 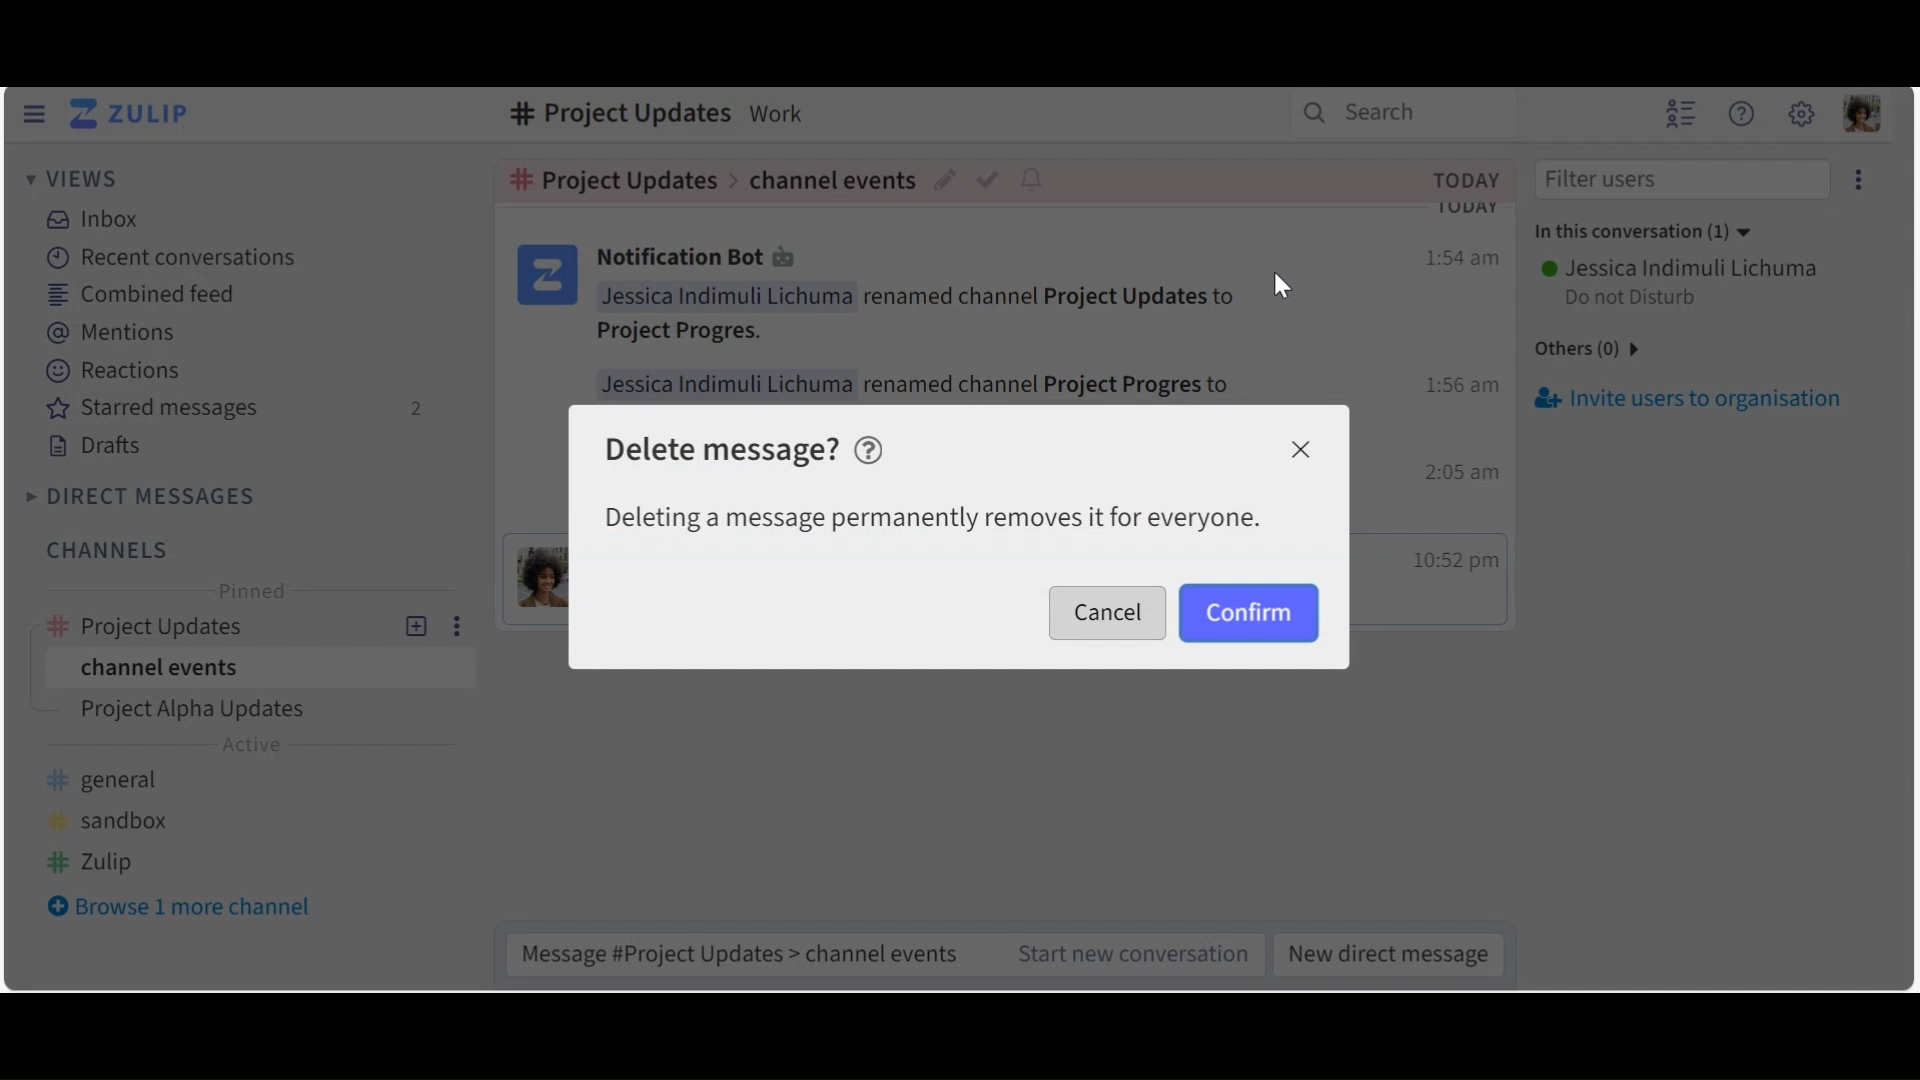 What do you see at coordinates (105, 550) in the screenshot?
I see `Channels` at bounding box center [105, 550].